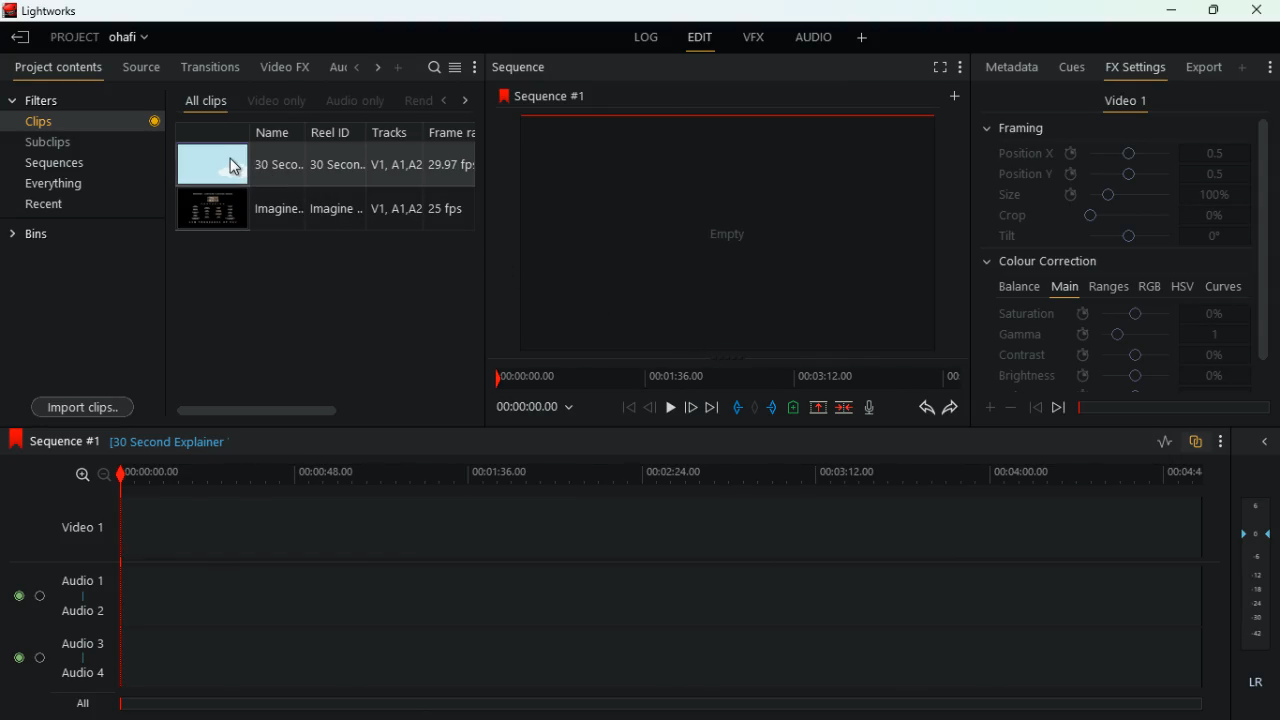 The height and width of the screenshot is (720, 1280). Describe the element at coordinates (1122, 154) in the screenshot. I see `position x` at that location.